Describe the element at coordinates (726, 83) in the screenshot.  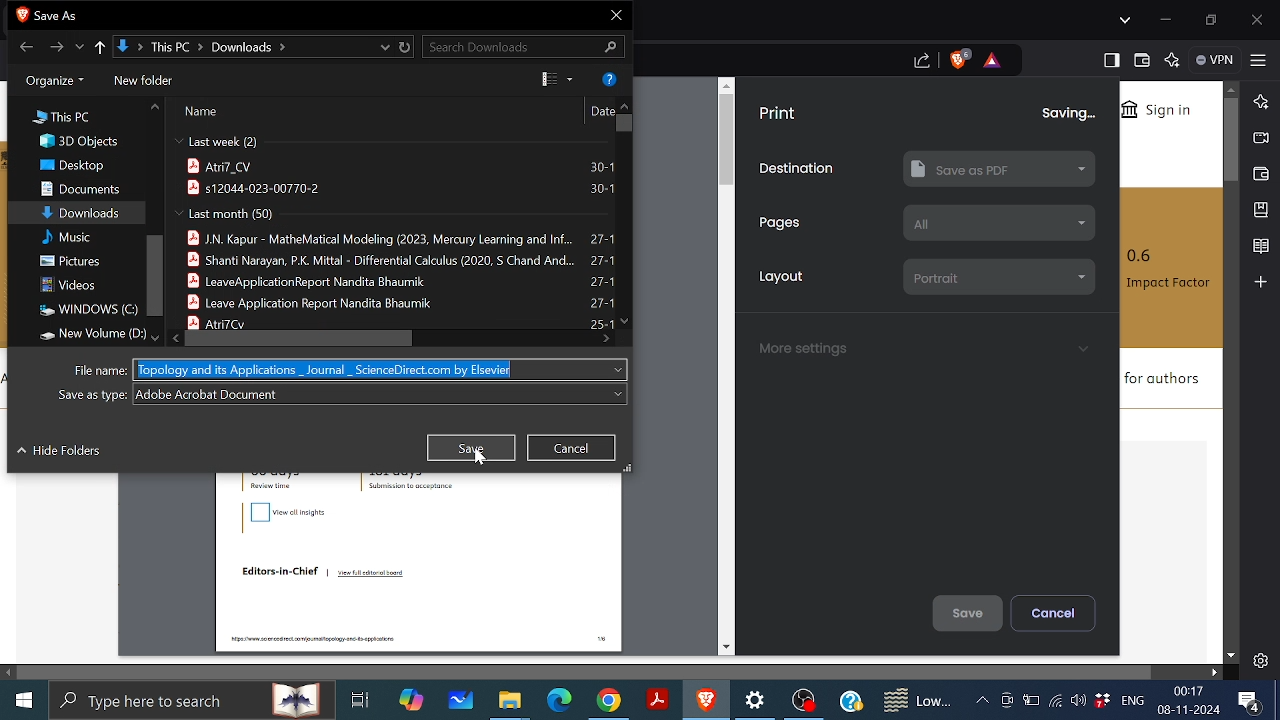
I see `move up` at that location.